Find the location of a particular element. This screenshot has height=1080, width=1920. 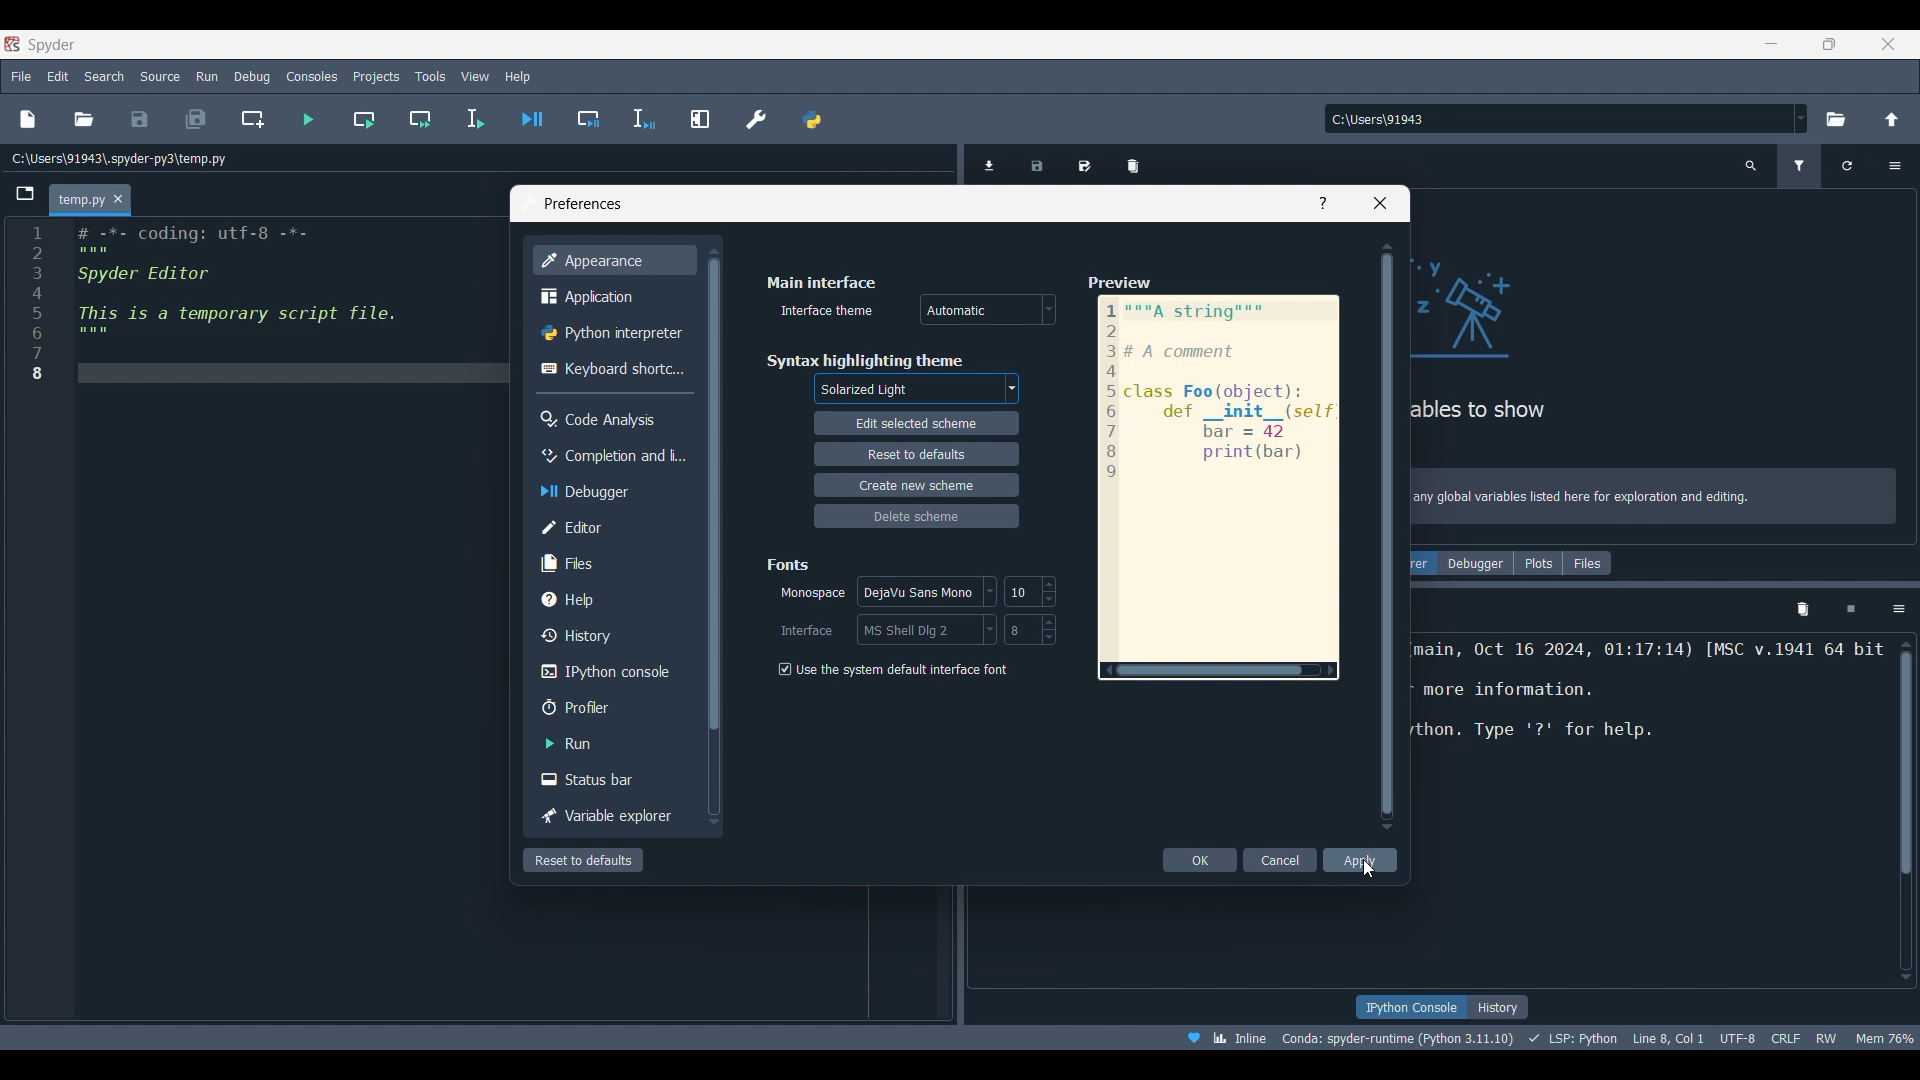

Save all files is located at coordinates (197, 119).